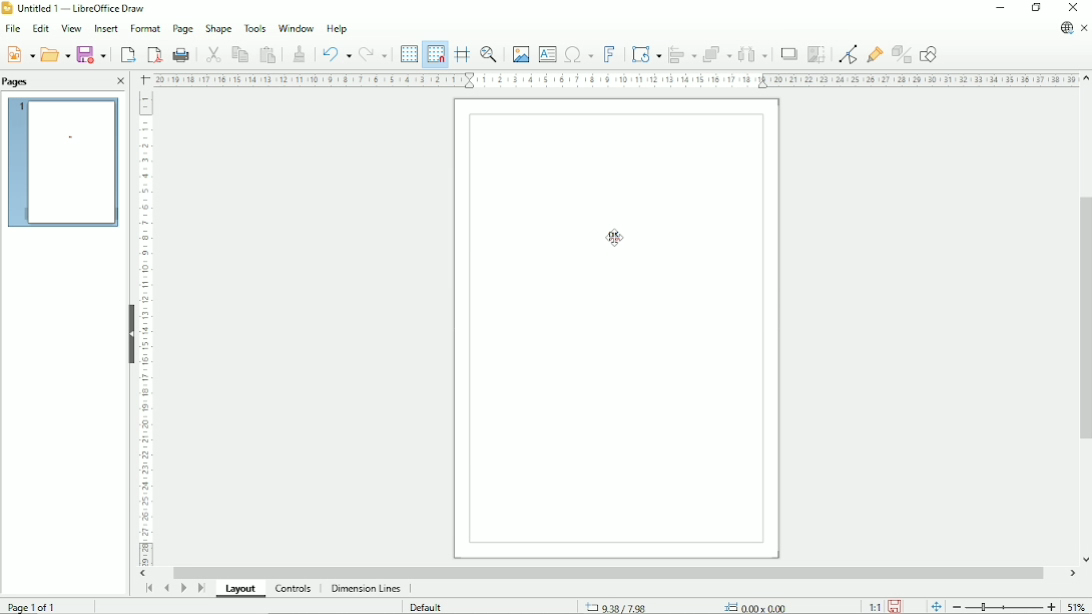 Image resolution: width=1092 pixels, height=614 pixels. I want to click on Preview, so click(64, 163).